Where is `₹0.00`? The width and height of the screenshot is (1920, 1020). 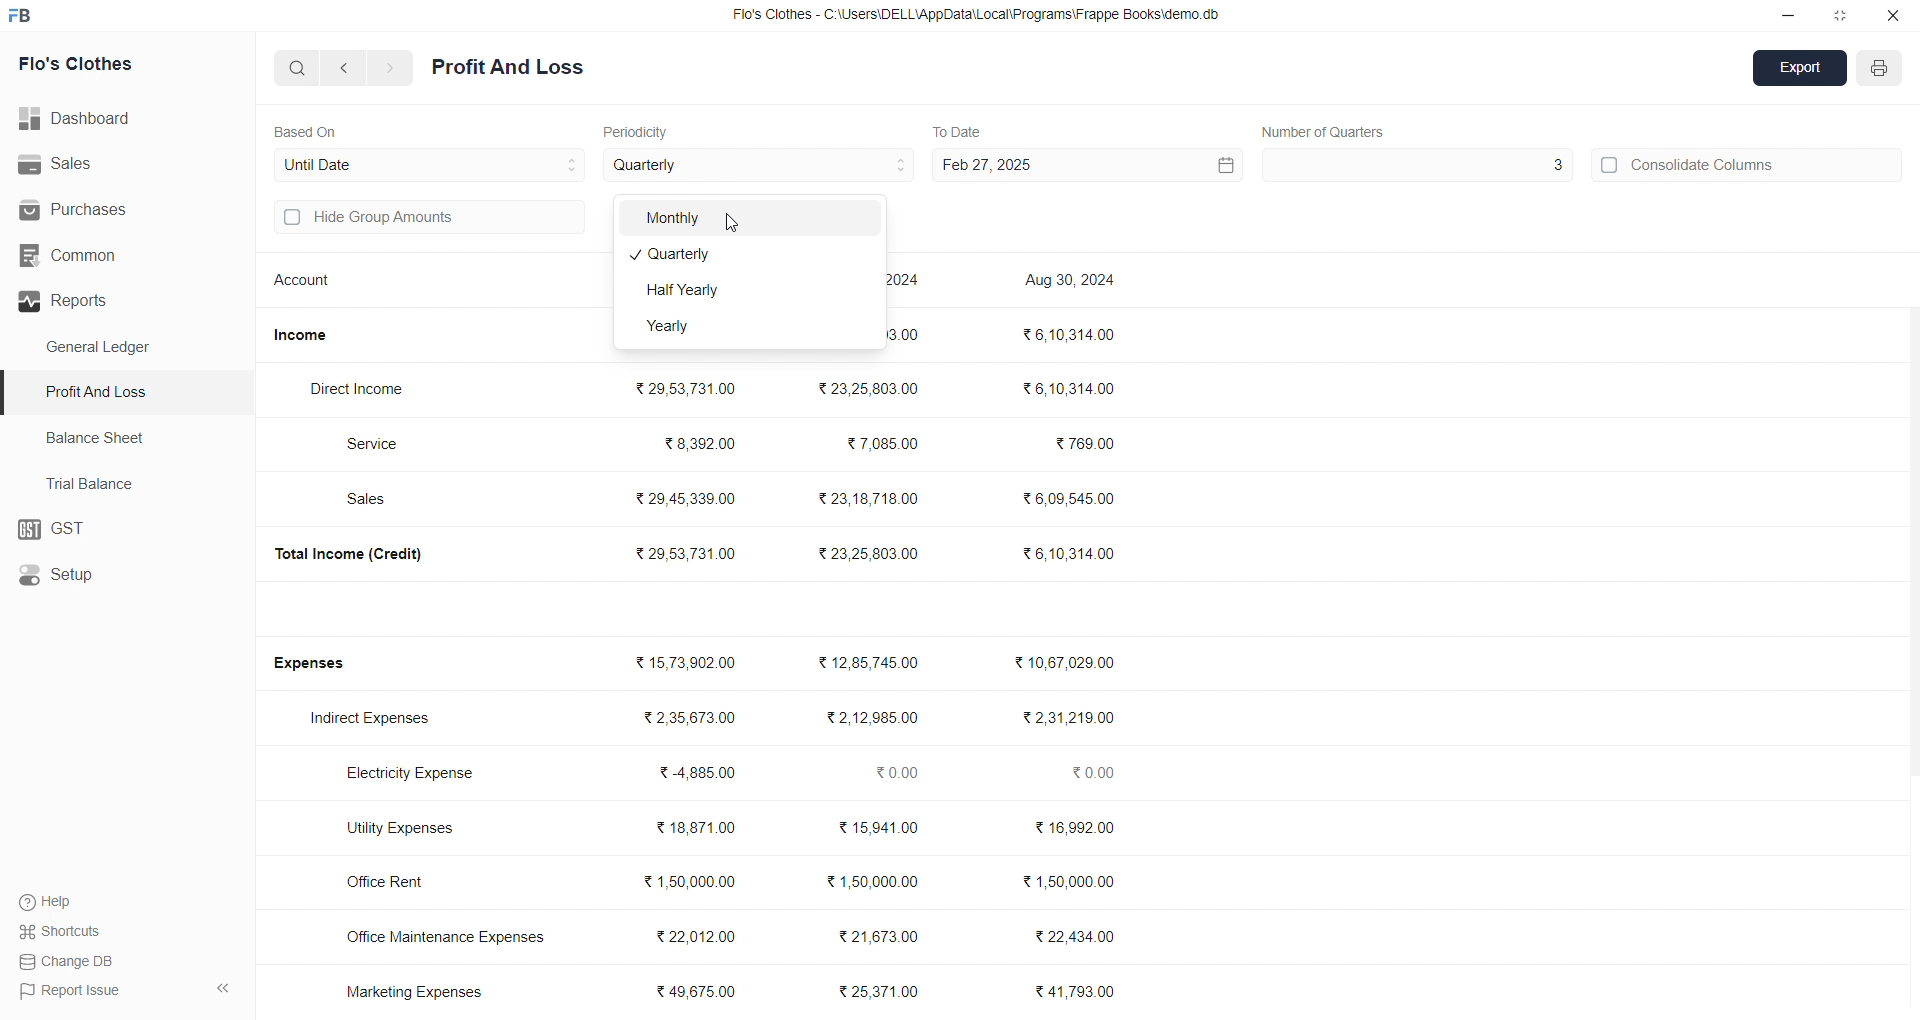
₹0.00 is located at coordinates (1100, 774).